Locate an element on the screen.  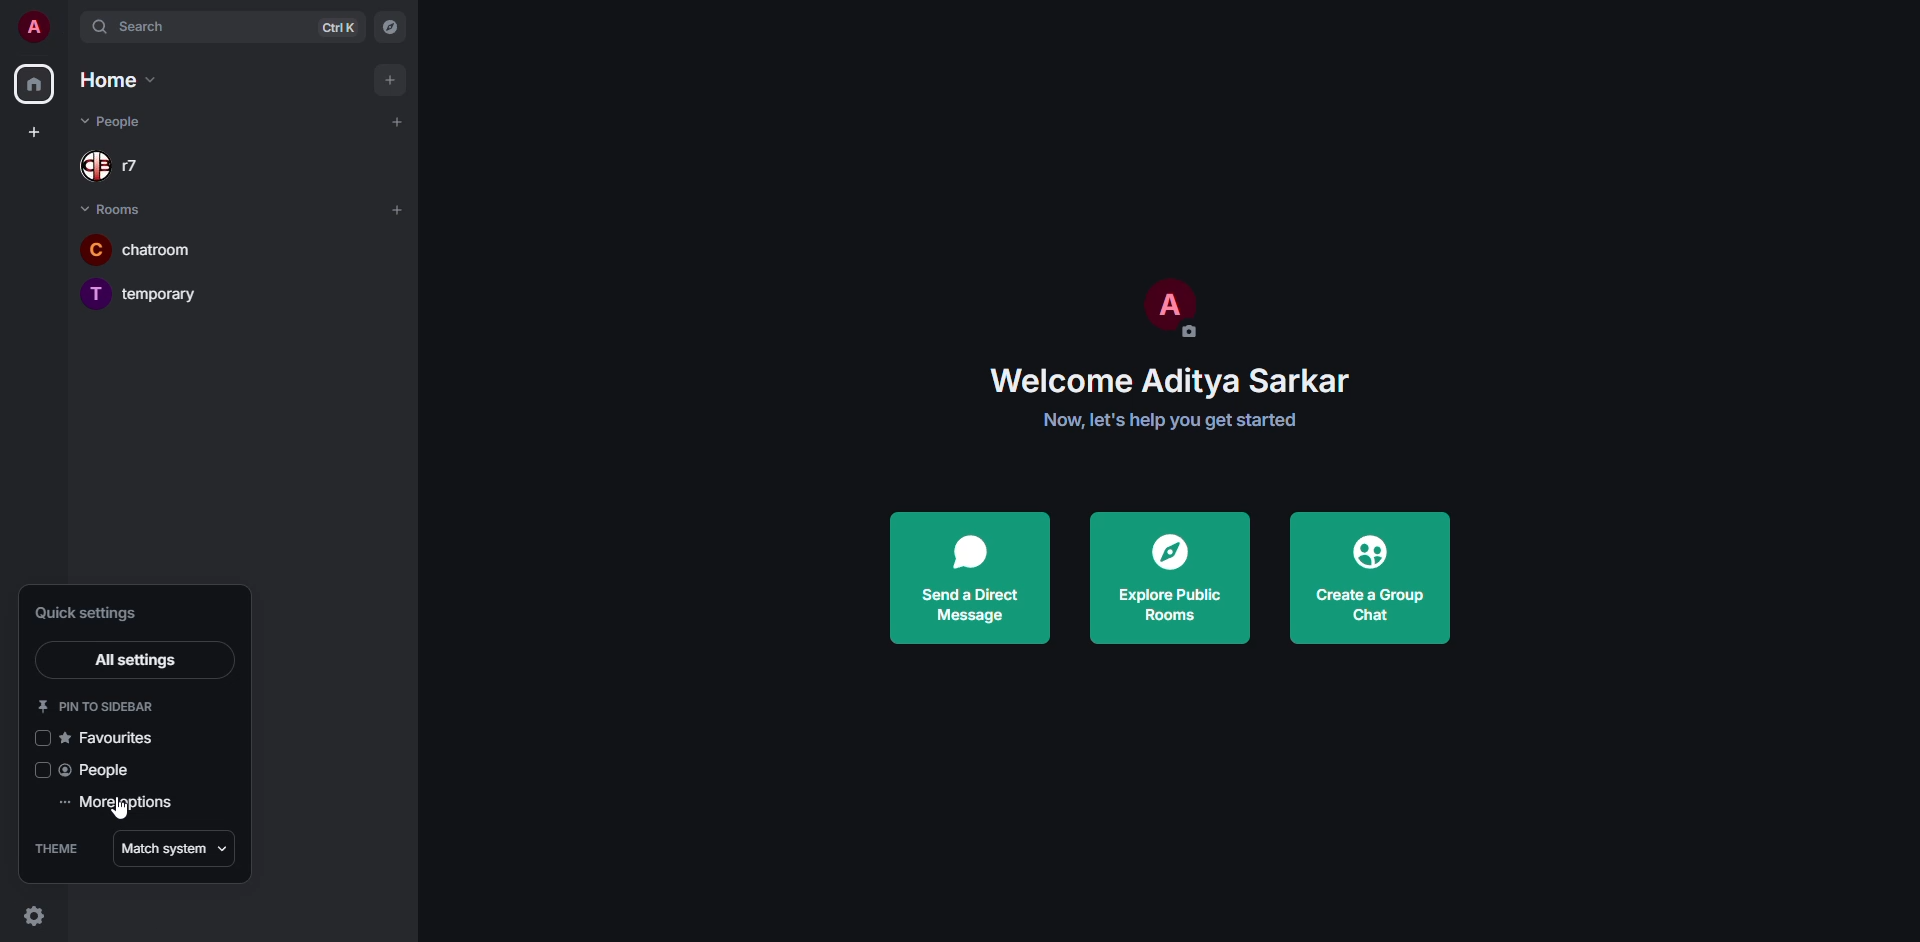
profile is located at coordinates (30, 26).